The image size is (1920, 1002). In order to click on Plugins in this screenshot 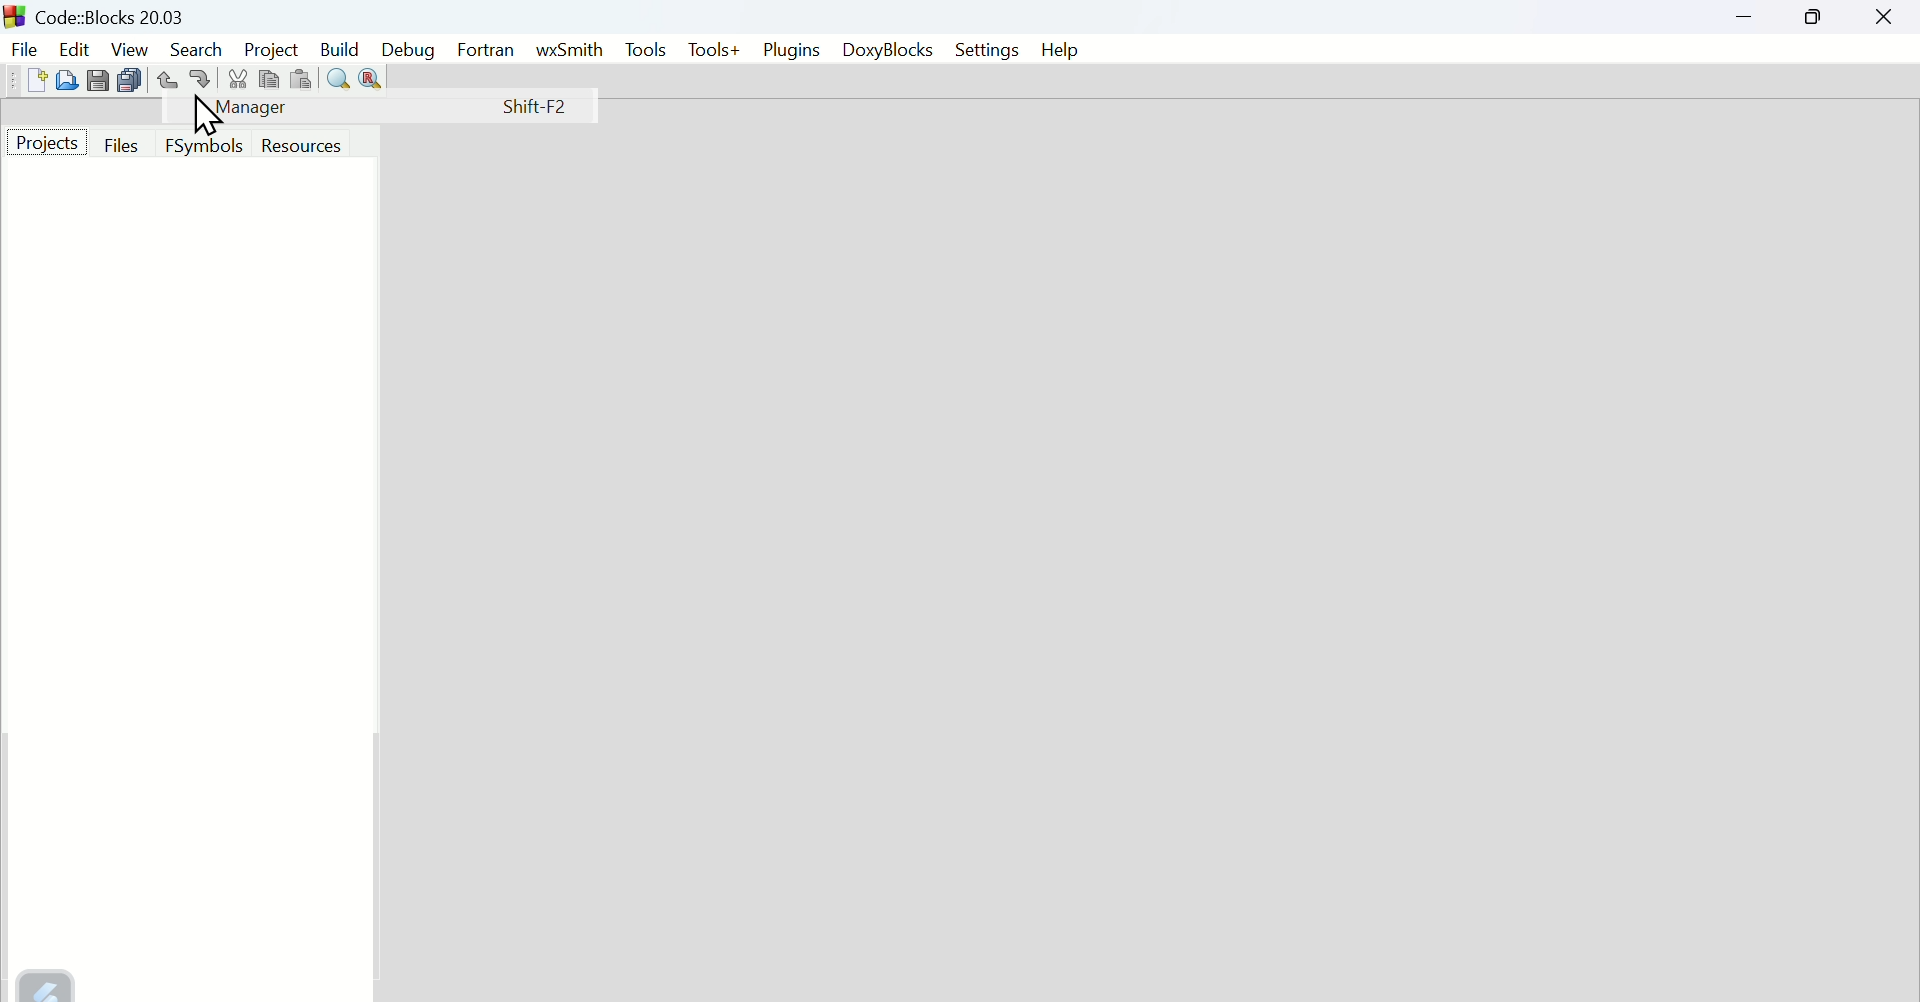, I will do `click(793, 50)`.